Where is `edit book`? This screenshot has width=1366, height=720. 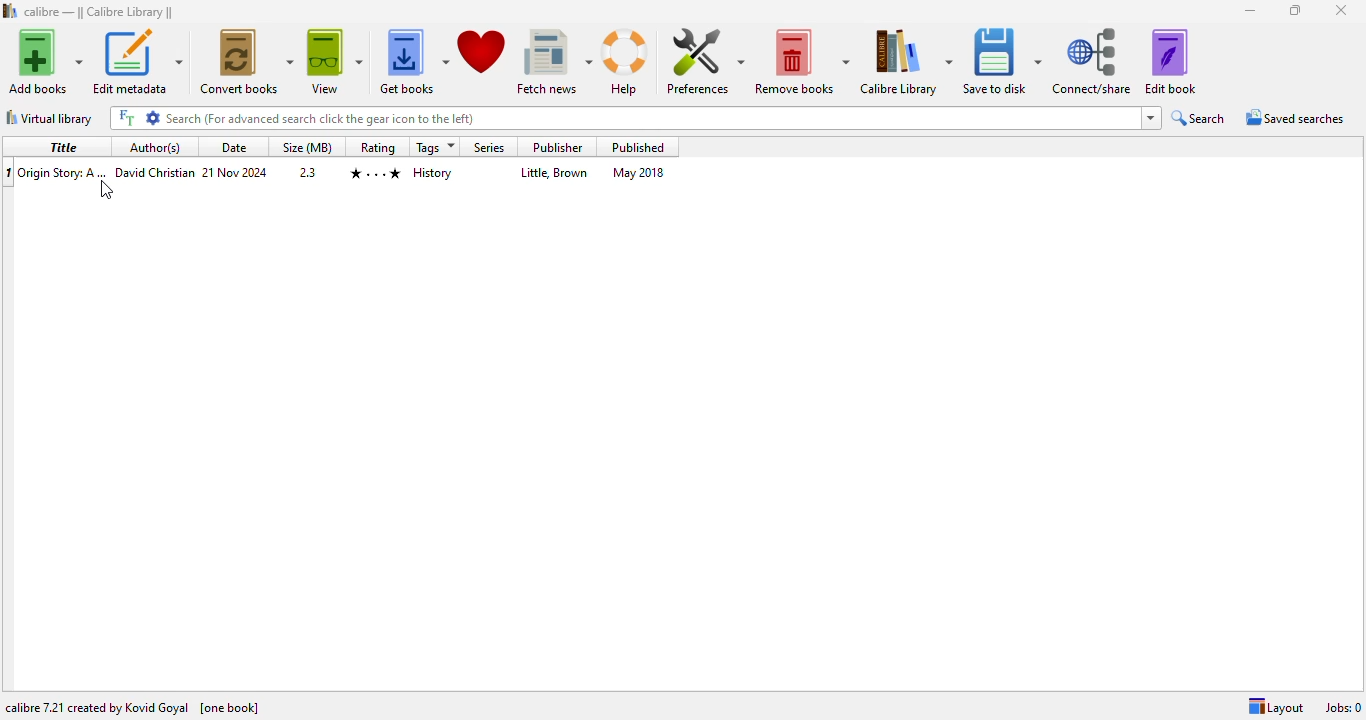 edit book is located at coordinates (1171, 61).